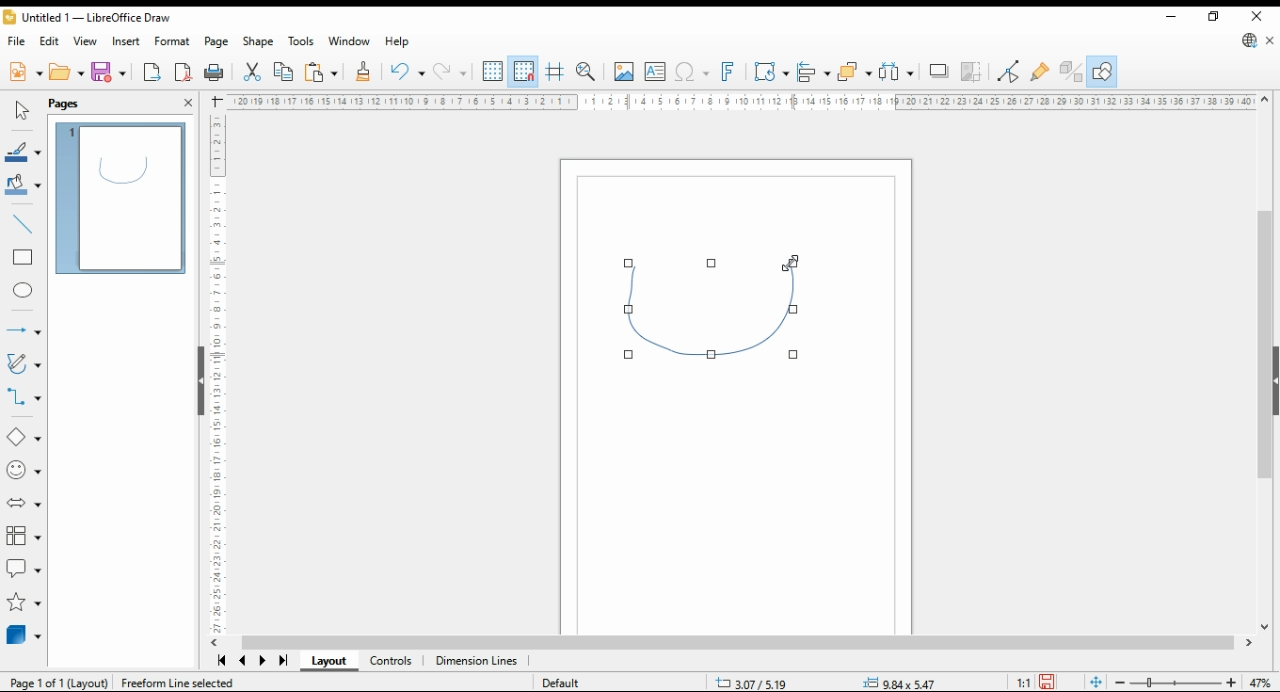 This screenshot has width=1280, height=692. Describe the element at coordinates (492, 71) in the screenshot. I see `show grids` at that location.